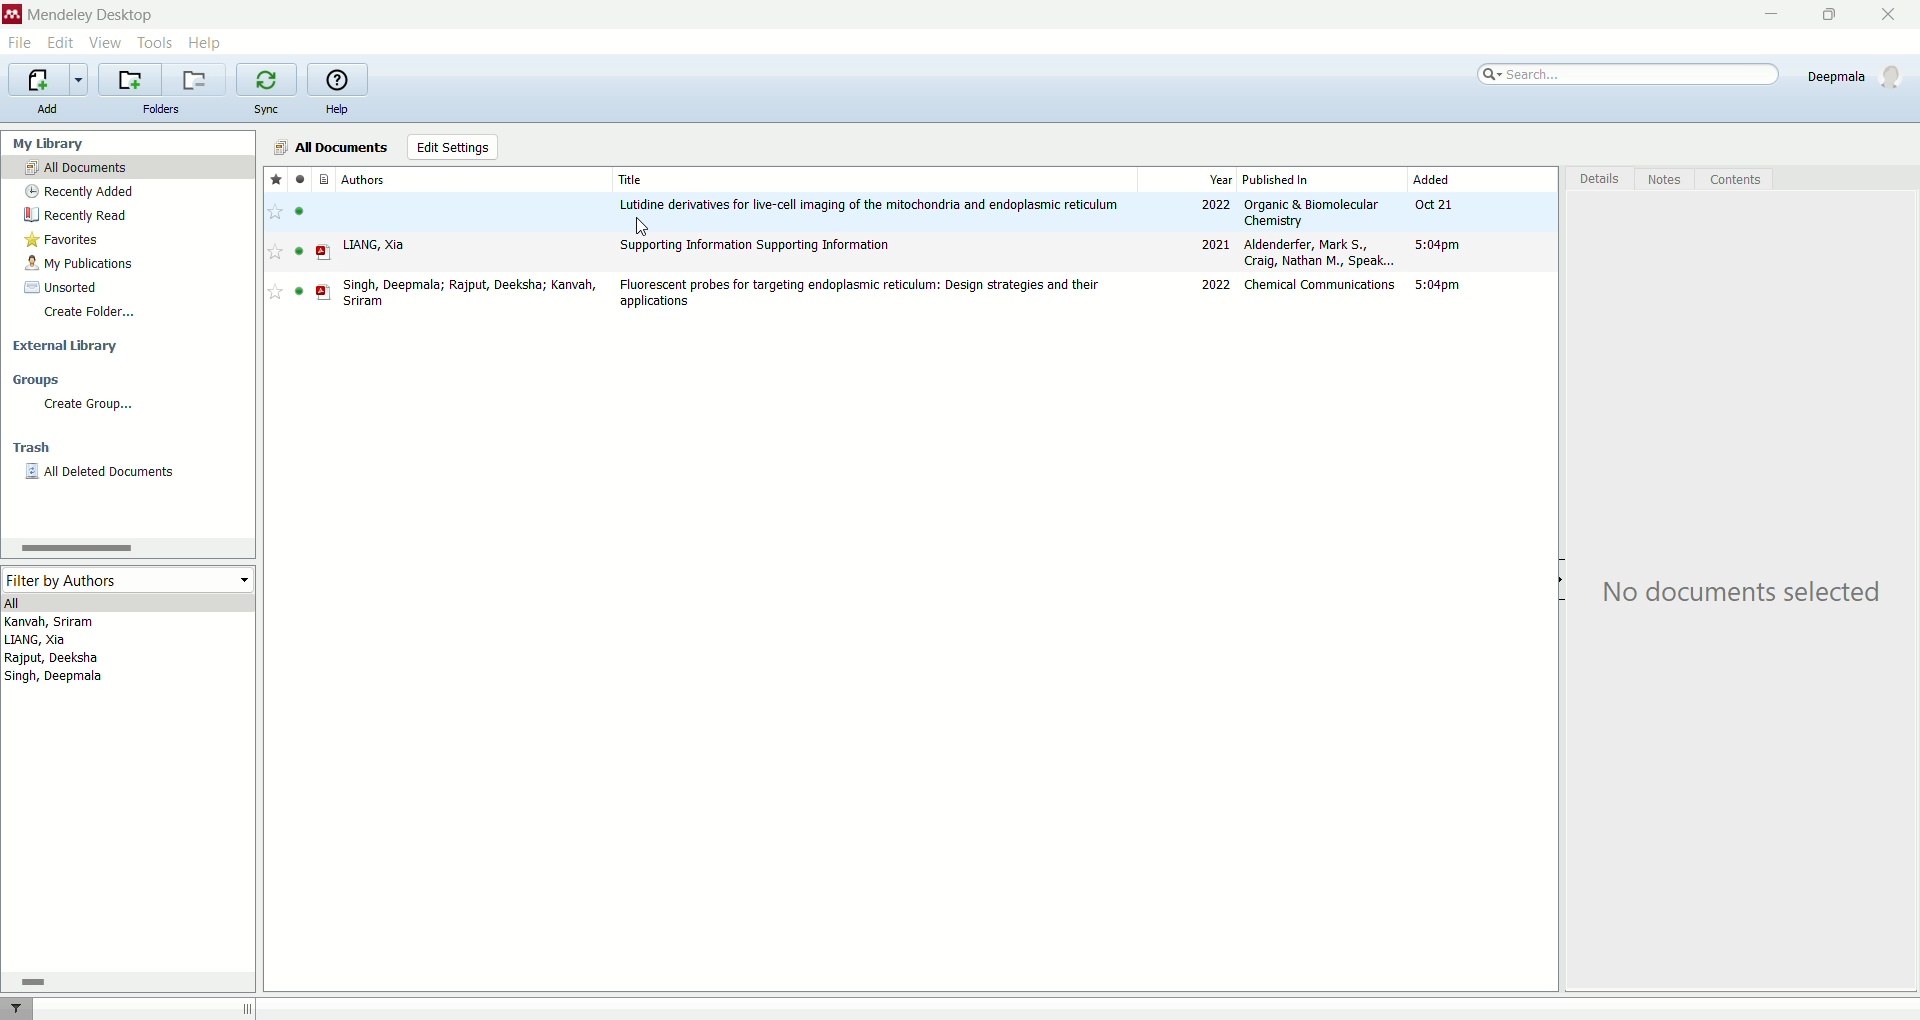 The image size is (1920, 1020). I want to click on Singh, Deepmala; Rajput, Deeksha; Kanvah, Sriram, so click(475, 292).